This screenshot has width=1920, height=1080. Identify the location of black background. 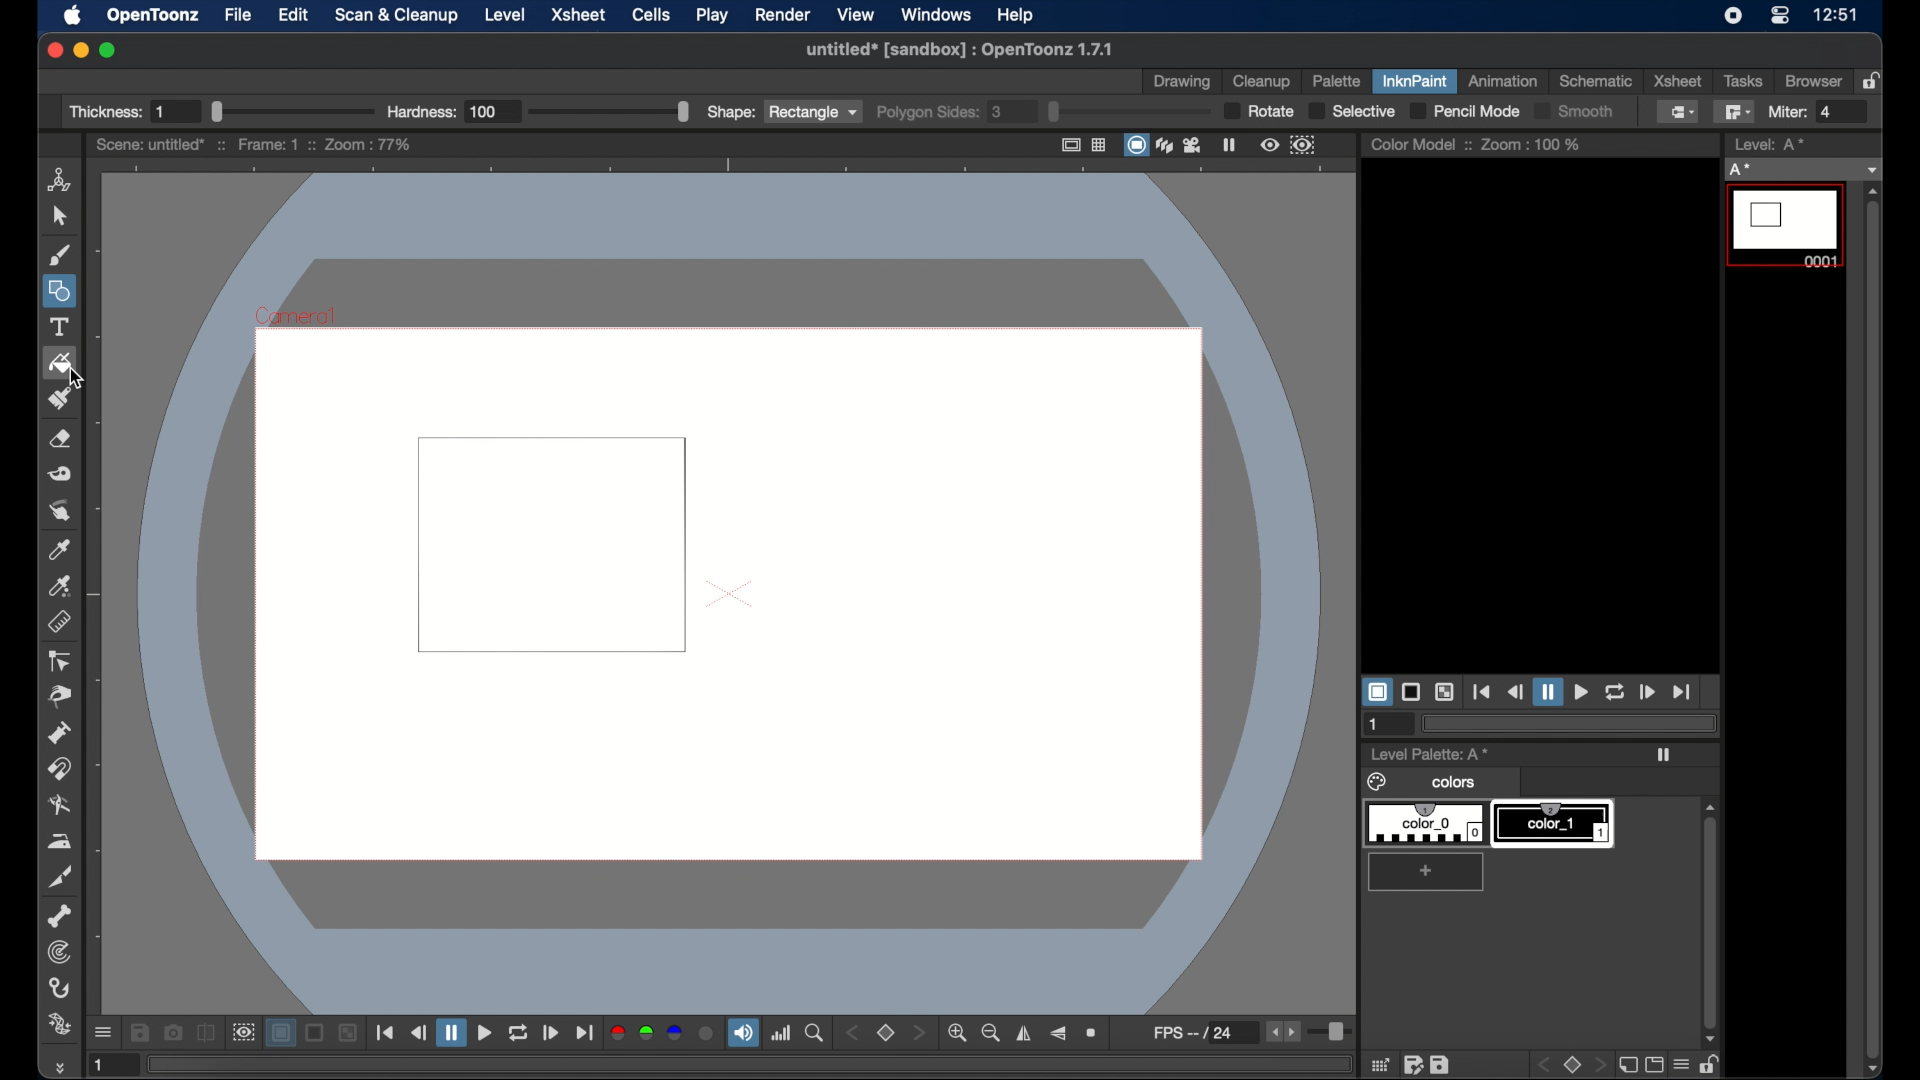
(1411, 691).